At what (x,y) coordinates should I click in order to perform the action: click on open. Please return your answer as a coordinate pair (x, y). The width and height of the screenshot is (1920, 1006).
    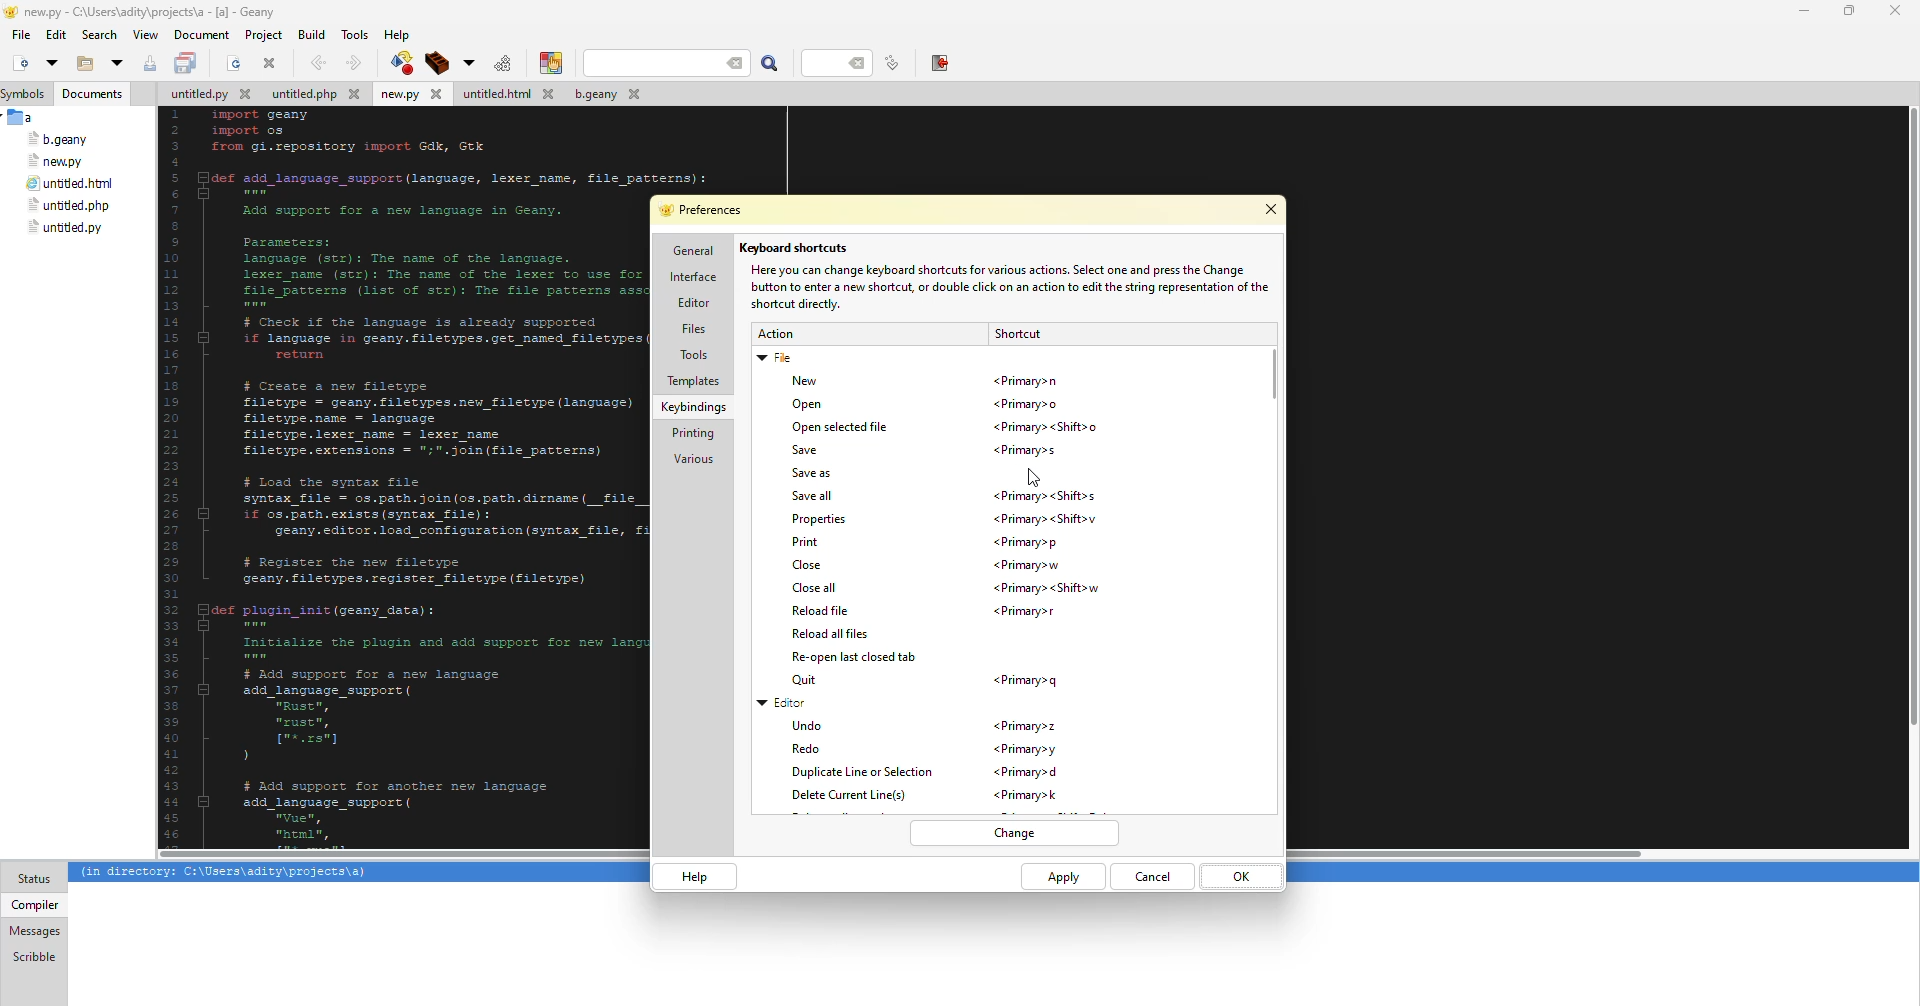
    Looking at the image, I should click on (116, 64).